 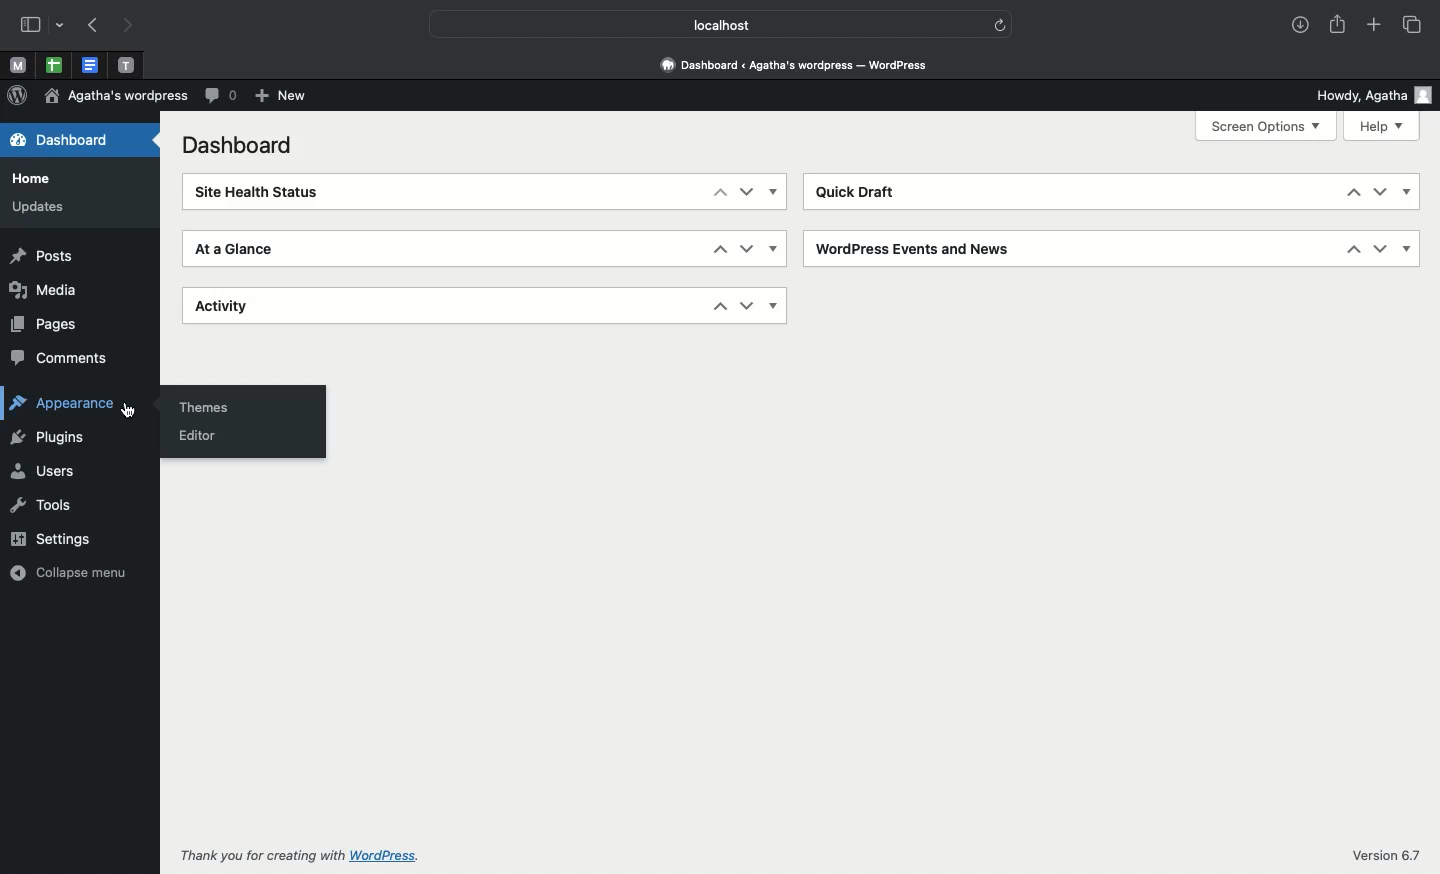 What do you see at coordinates (719, 307) in the screenshot?
I see `Up` at bounding box center [719, 307].